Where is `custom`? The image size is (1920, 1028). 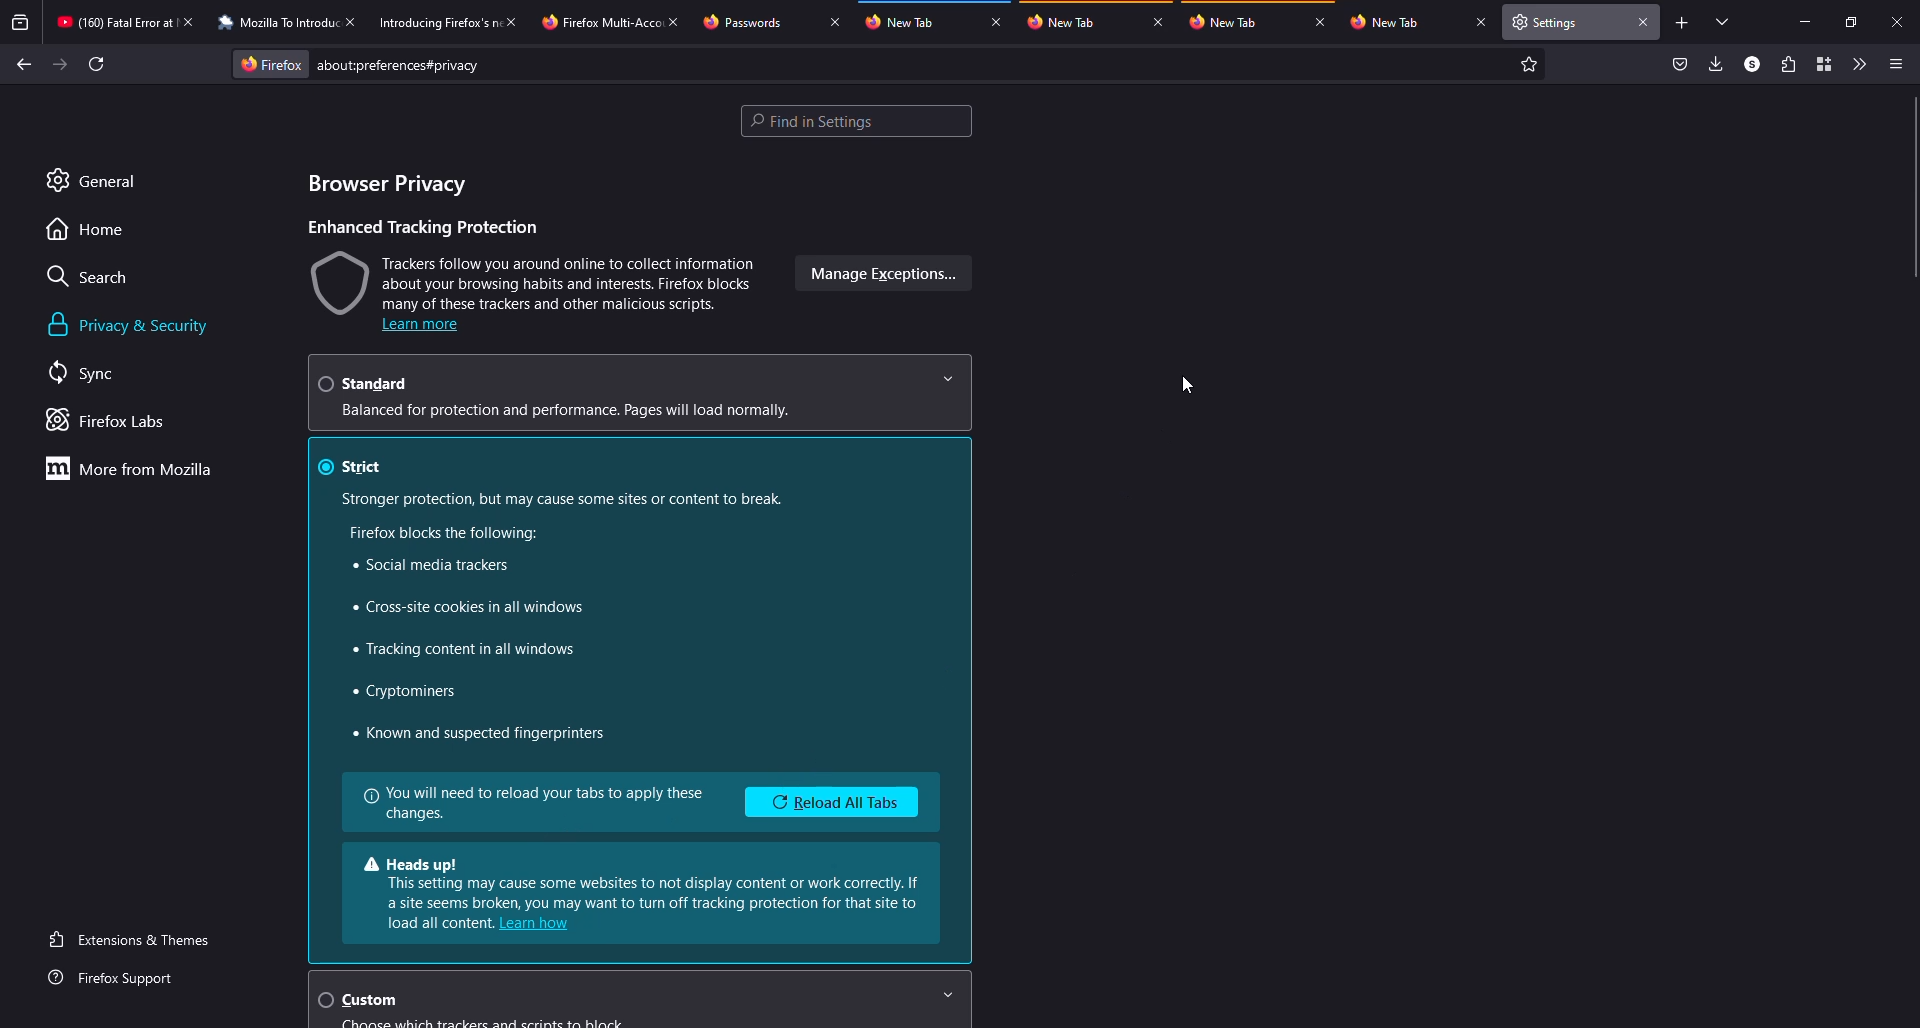
custom is located at coordinates (369, 1001).